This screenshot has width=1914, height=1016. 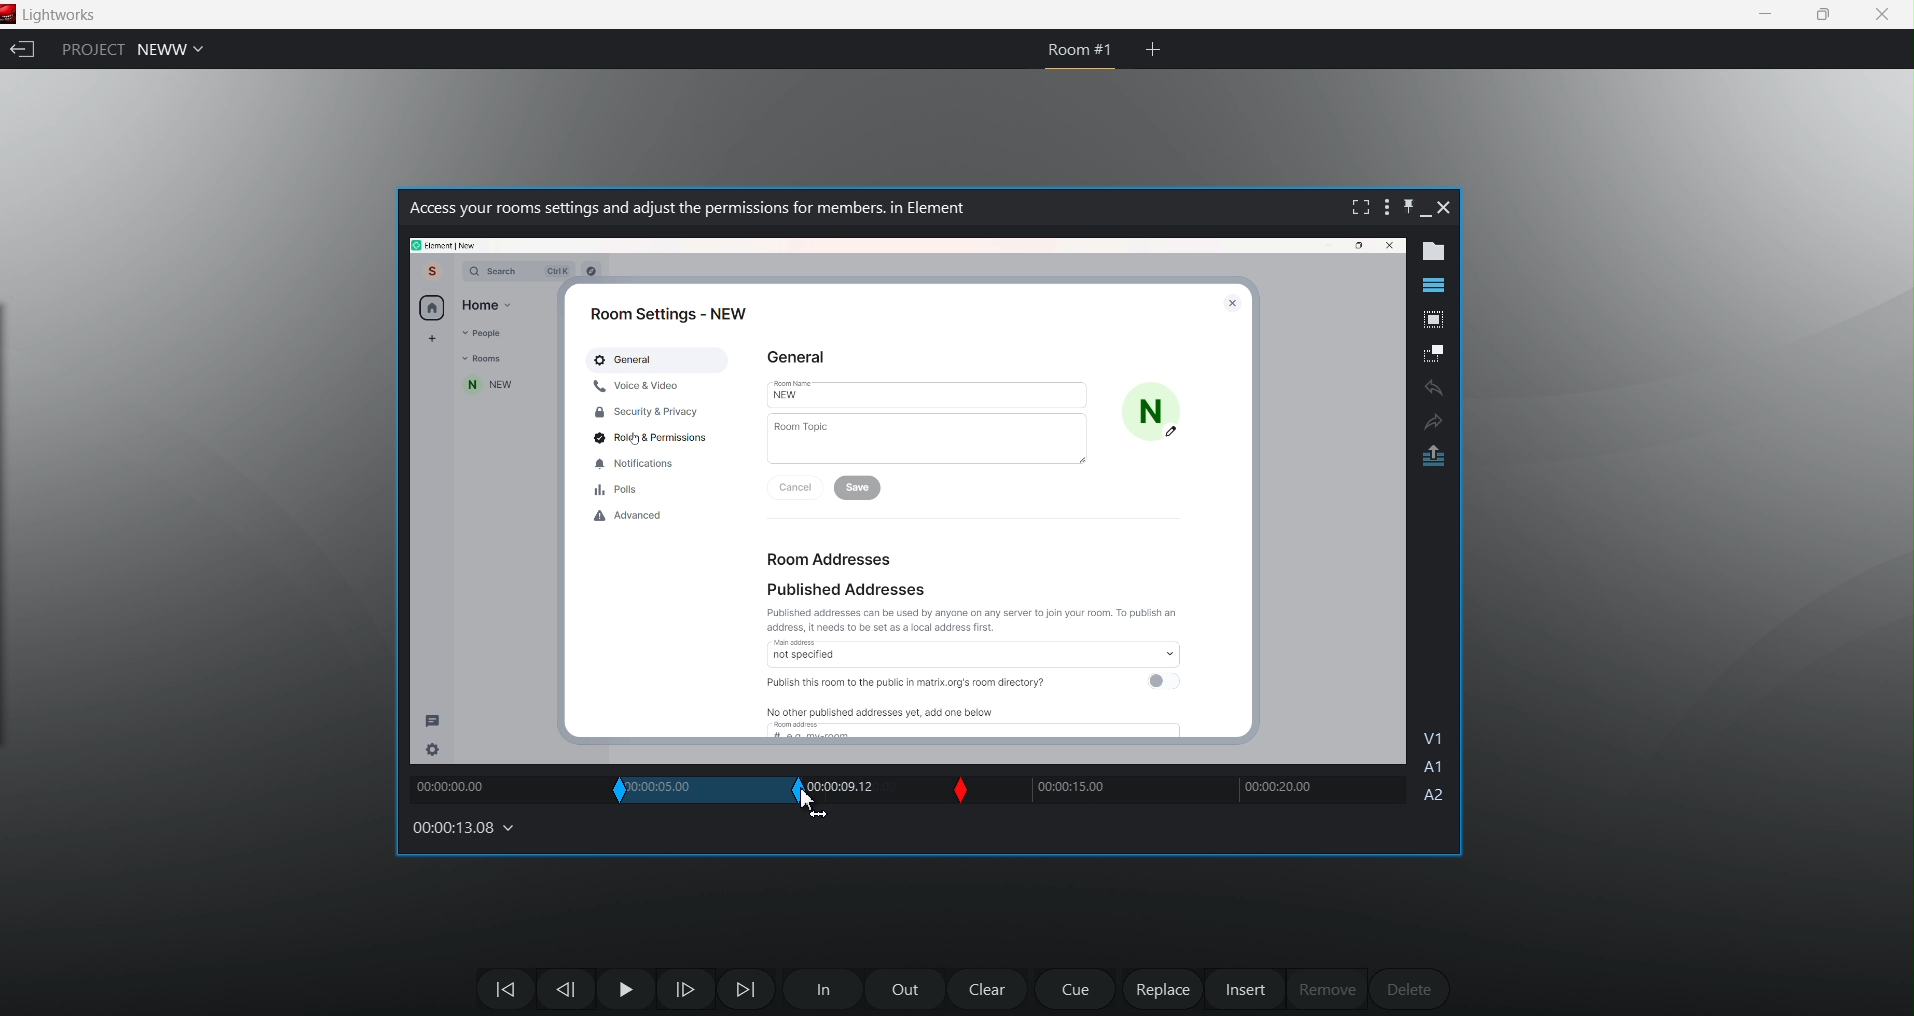 What do you see at coordinates (1766, 13) in the screenshot?
I see `minimize` at bounding box center [1766, 13].